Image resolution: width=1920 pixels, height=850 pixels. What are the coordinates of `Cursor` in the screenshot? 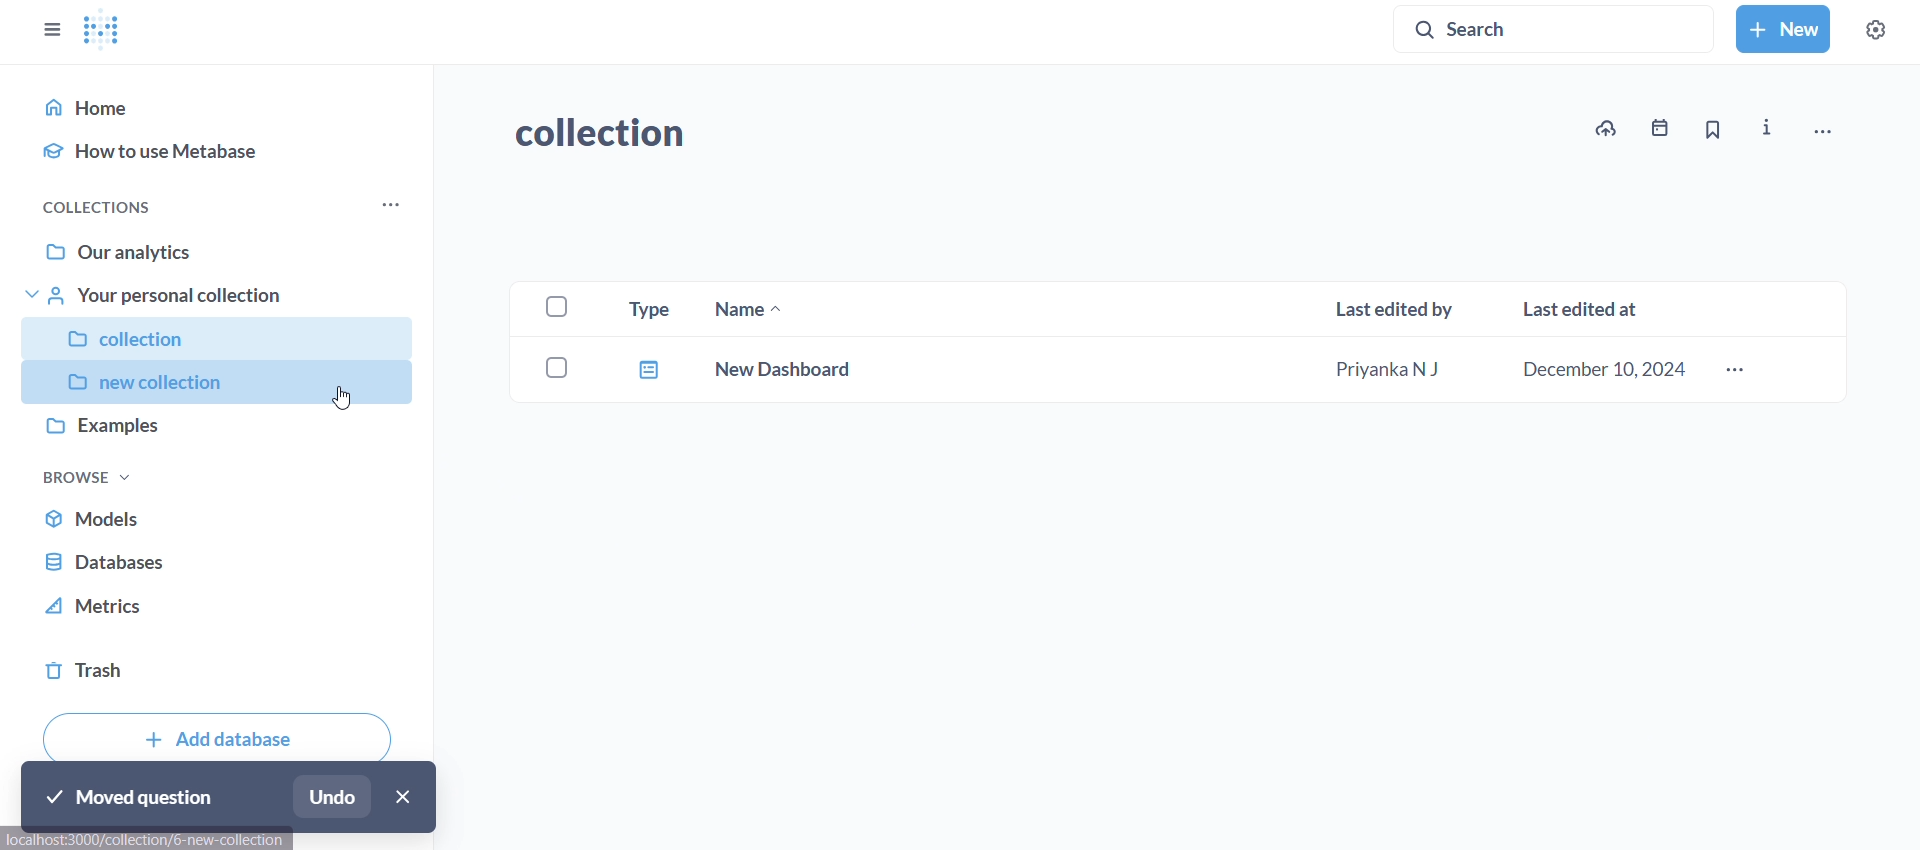 It's located at (344, 400).